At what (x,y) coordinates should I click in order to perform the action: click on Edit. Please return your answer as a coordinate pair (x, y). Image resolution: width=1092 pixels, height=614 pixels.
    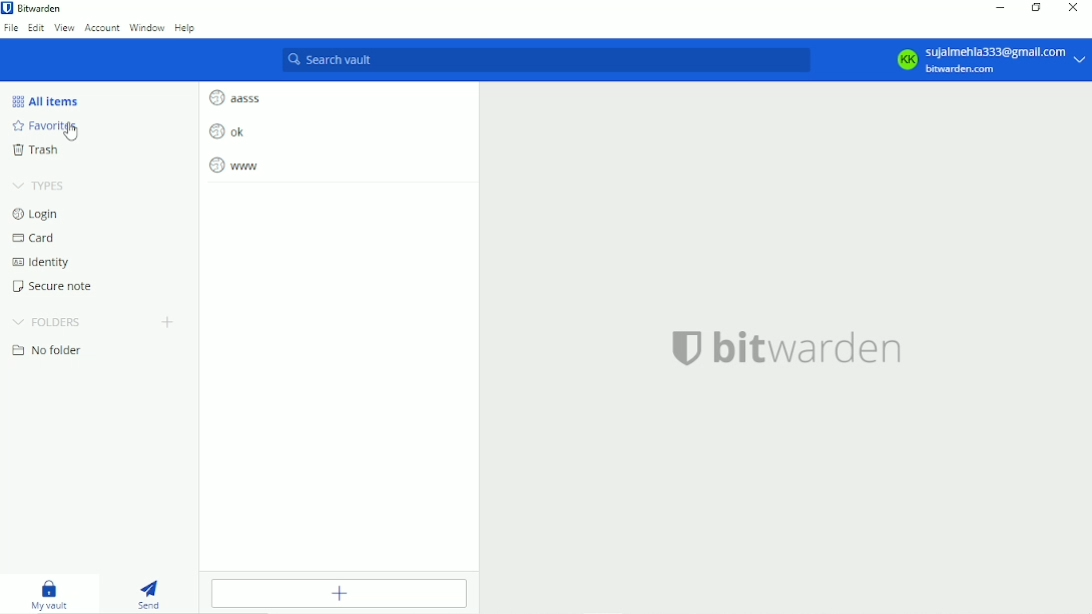
    Looking at the image, I should click on (35, 28).